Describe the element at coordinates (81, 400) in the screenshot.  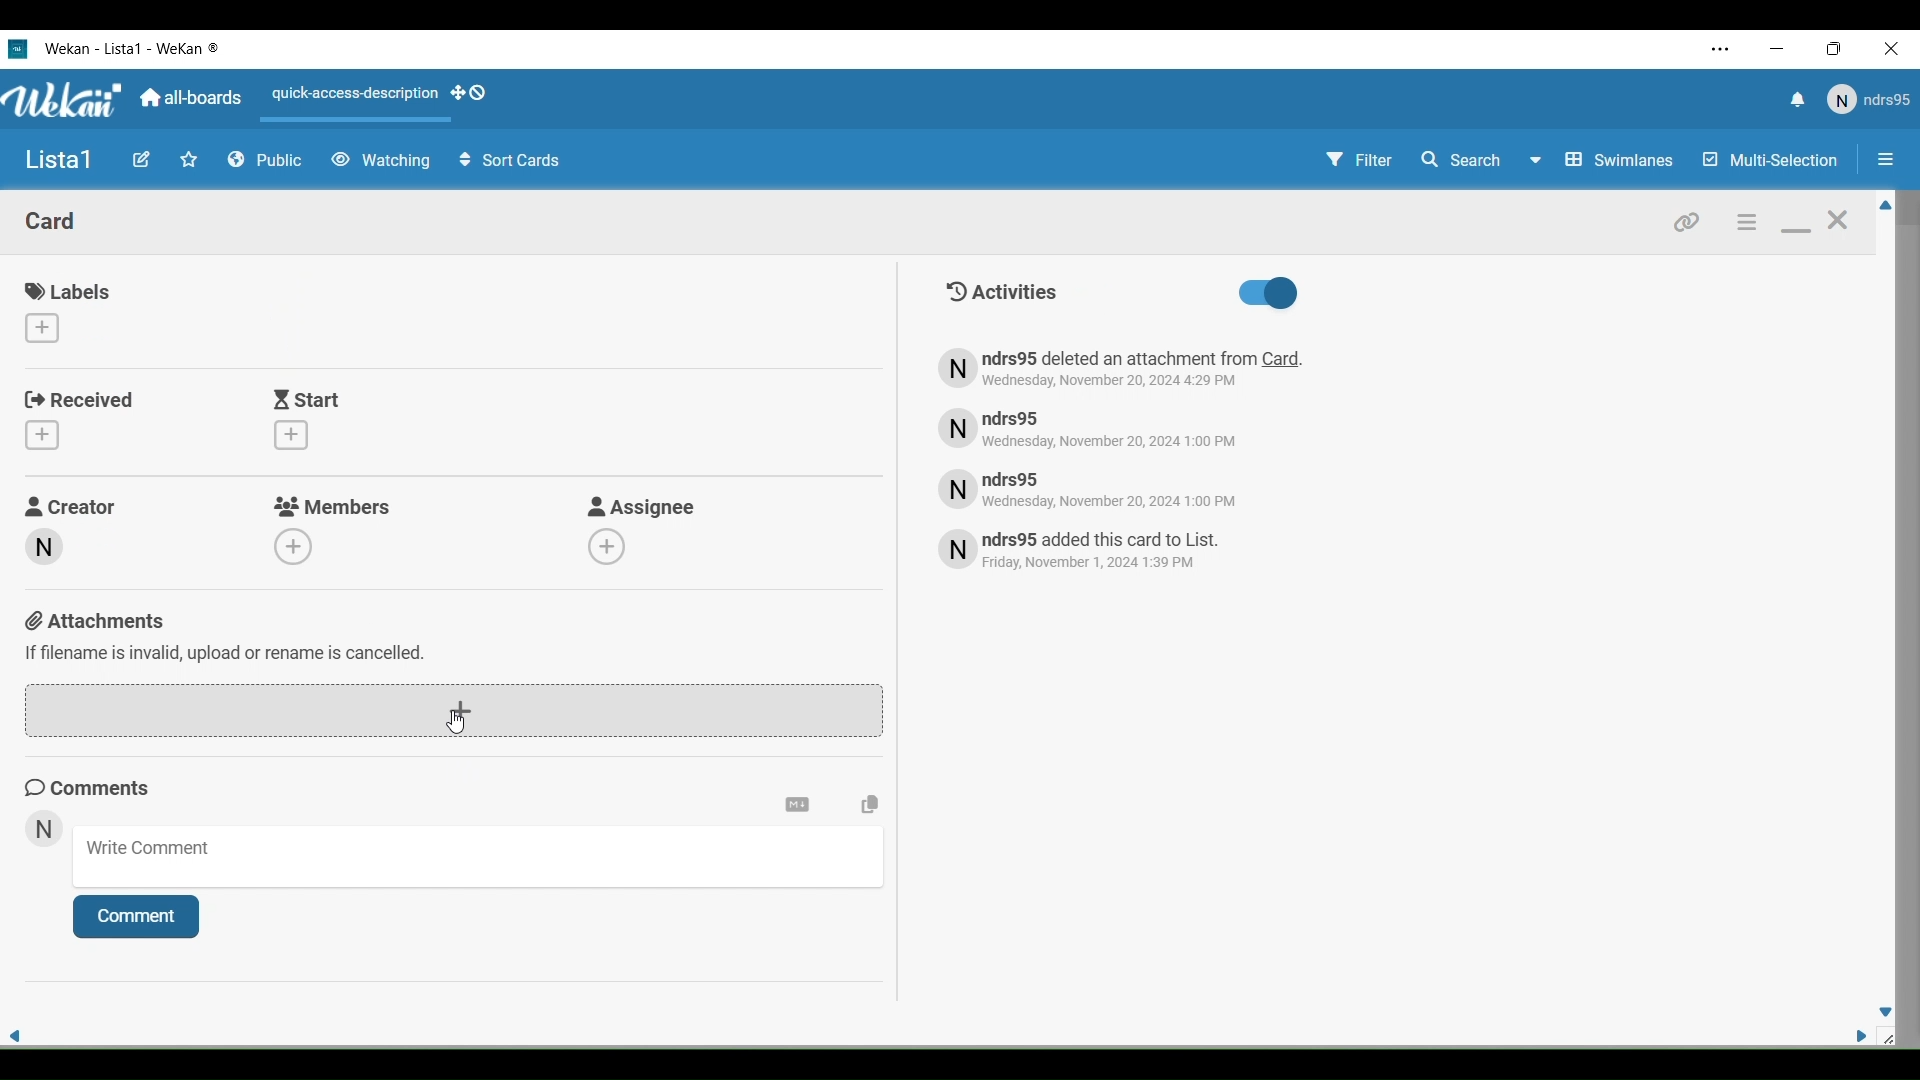
I see `Received` at that location.